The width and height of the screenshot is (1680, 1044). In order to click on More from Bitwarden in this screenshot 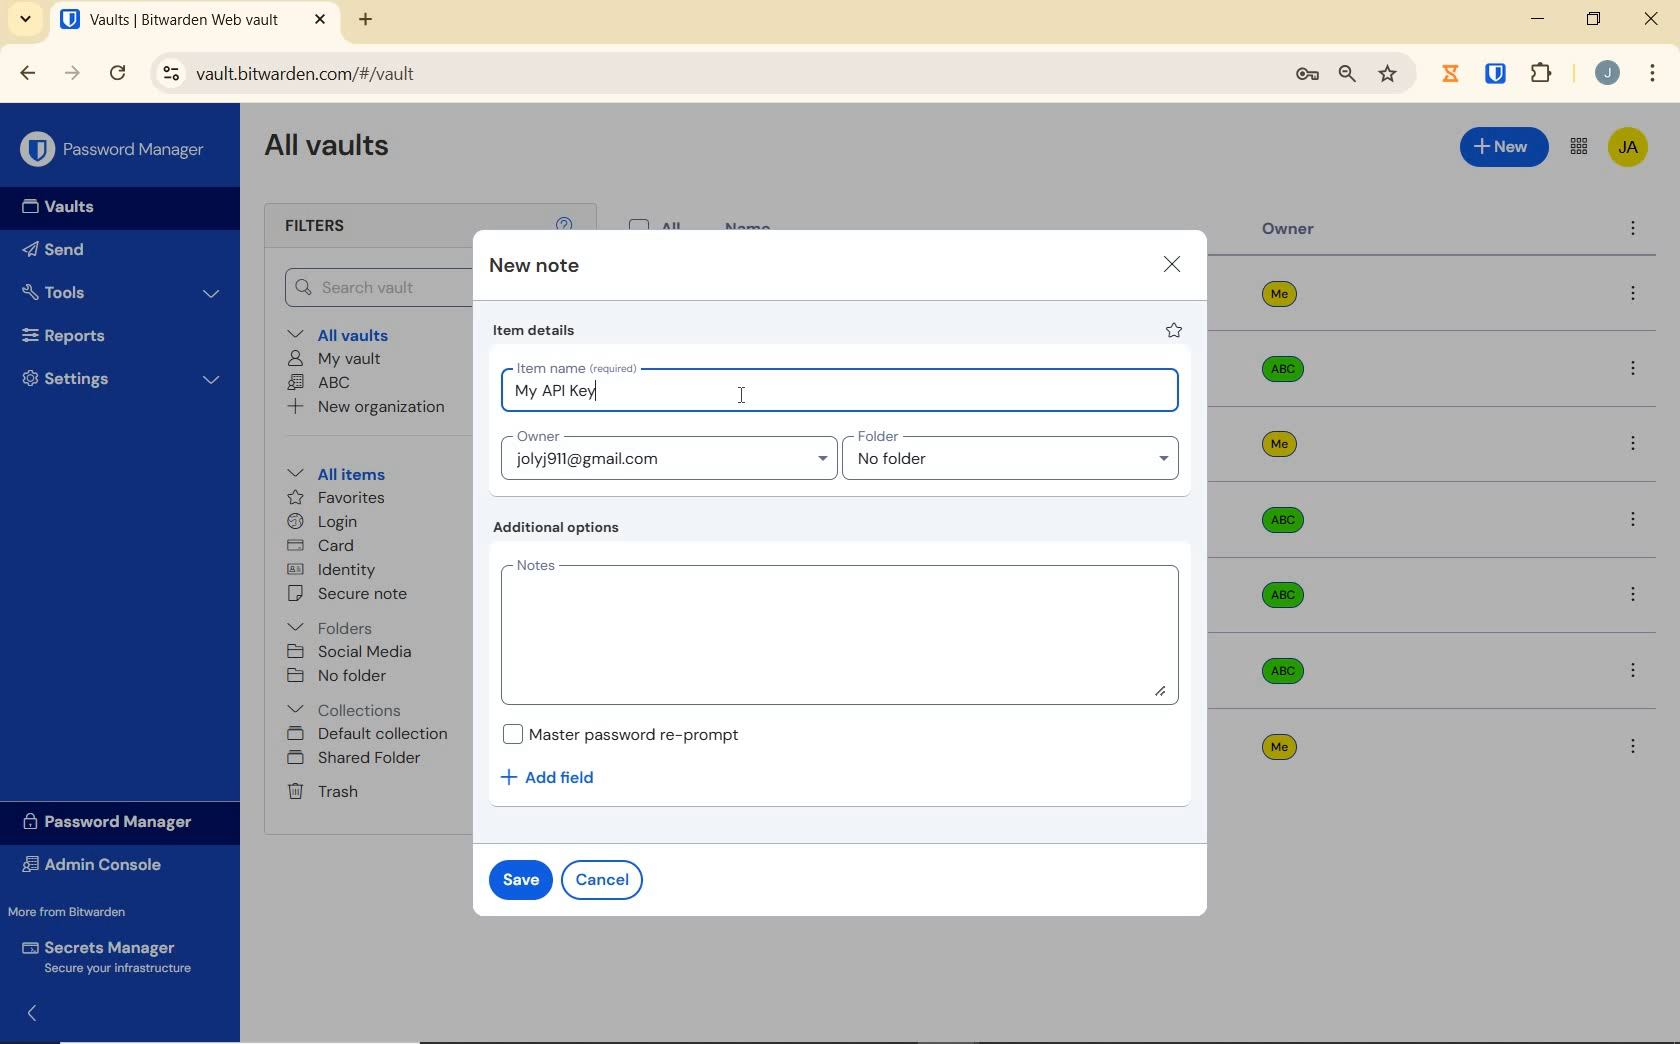, I will do `click(88, 912)`.